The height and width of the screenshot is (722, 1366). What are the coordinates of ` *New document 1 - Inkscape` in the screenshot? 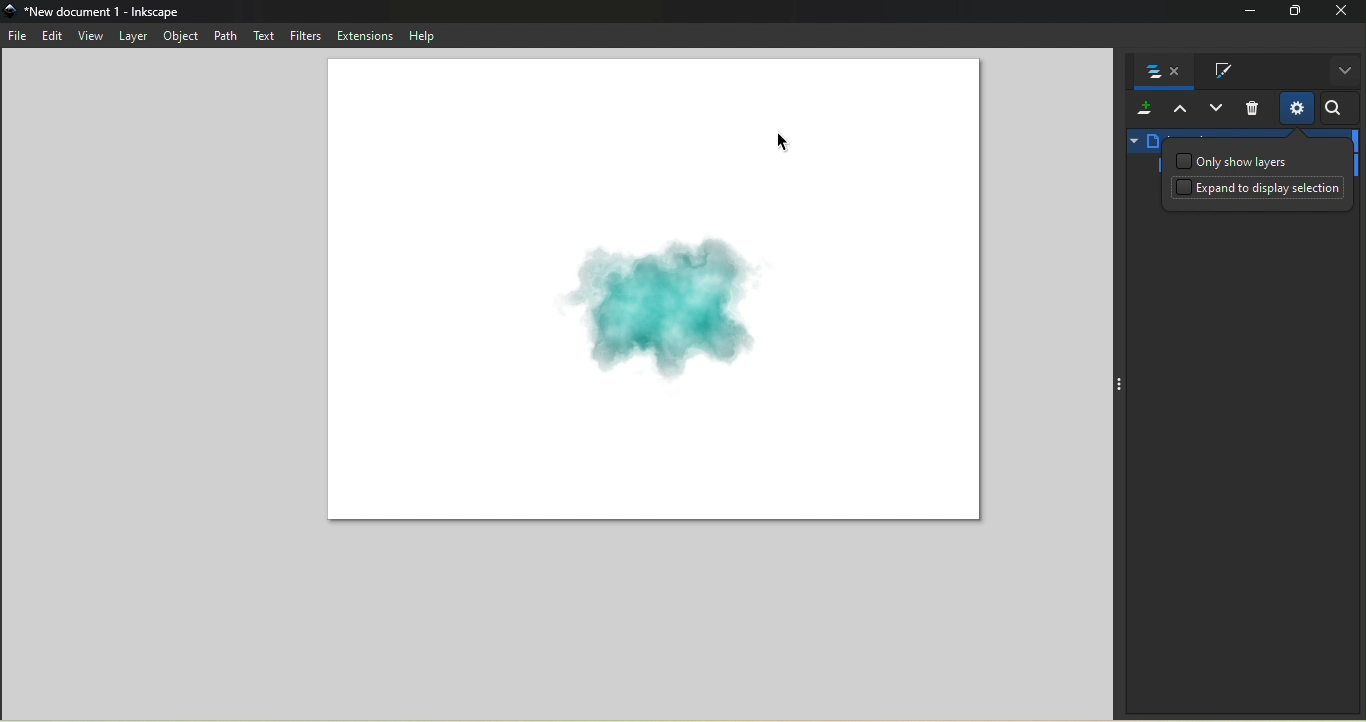 It's located at (105, 11).